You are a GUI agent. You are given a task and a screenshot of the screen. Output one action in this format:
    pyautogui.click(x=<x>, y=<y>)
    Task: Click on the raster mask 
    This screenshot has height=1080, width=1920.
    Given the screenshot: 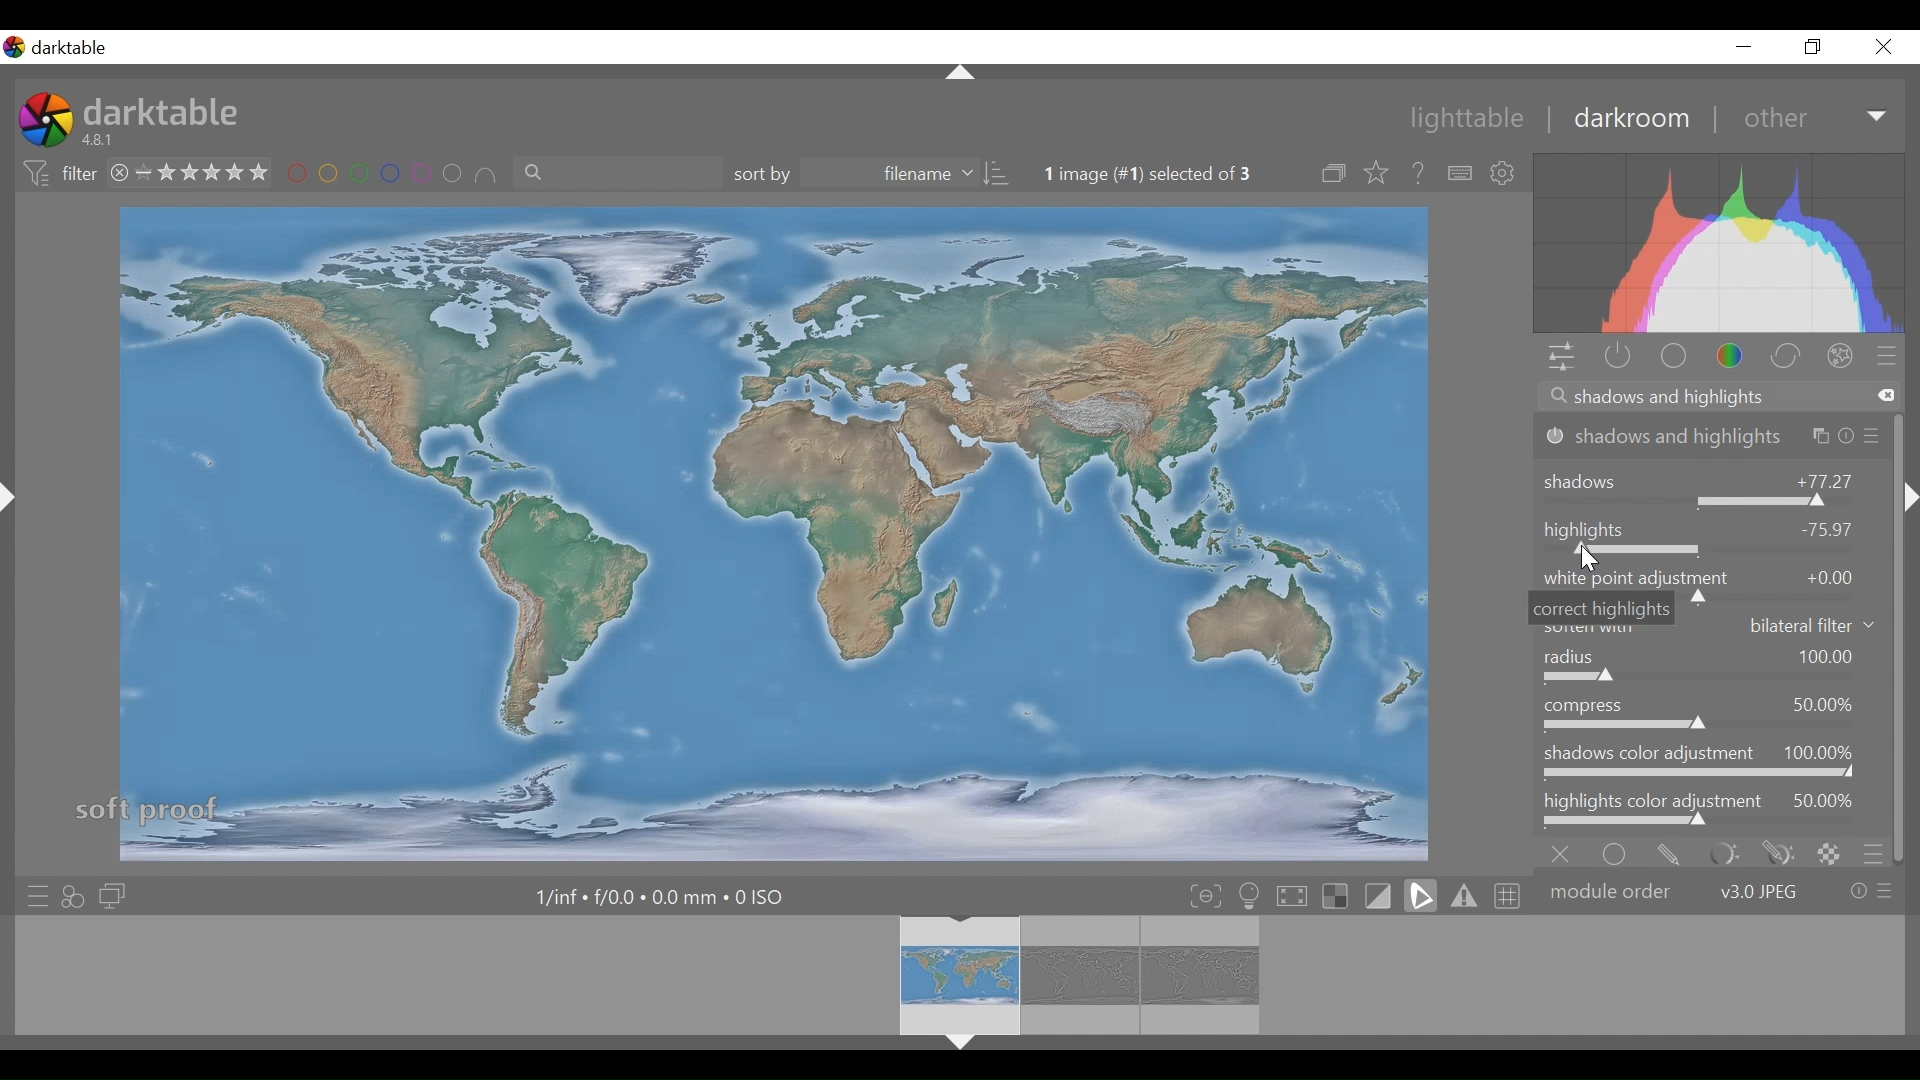 What is the action you would take?
    pyautogui.click(x=1828, y=852)
    